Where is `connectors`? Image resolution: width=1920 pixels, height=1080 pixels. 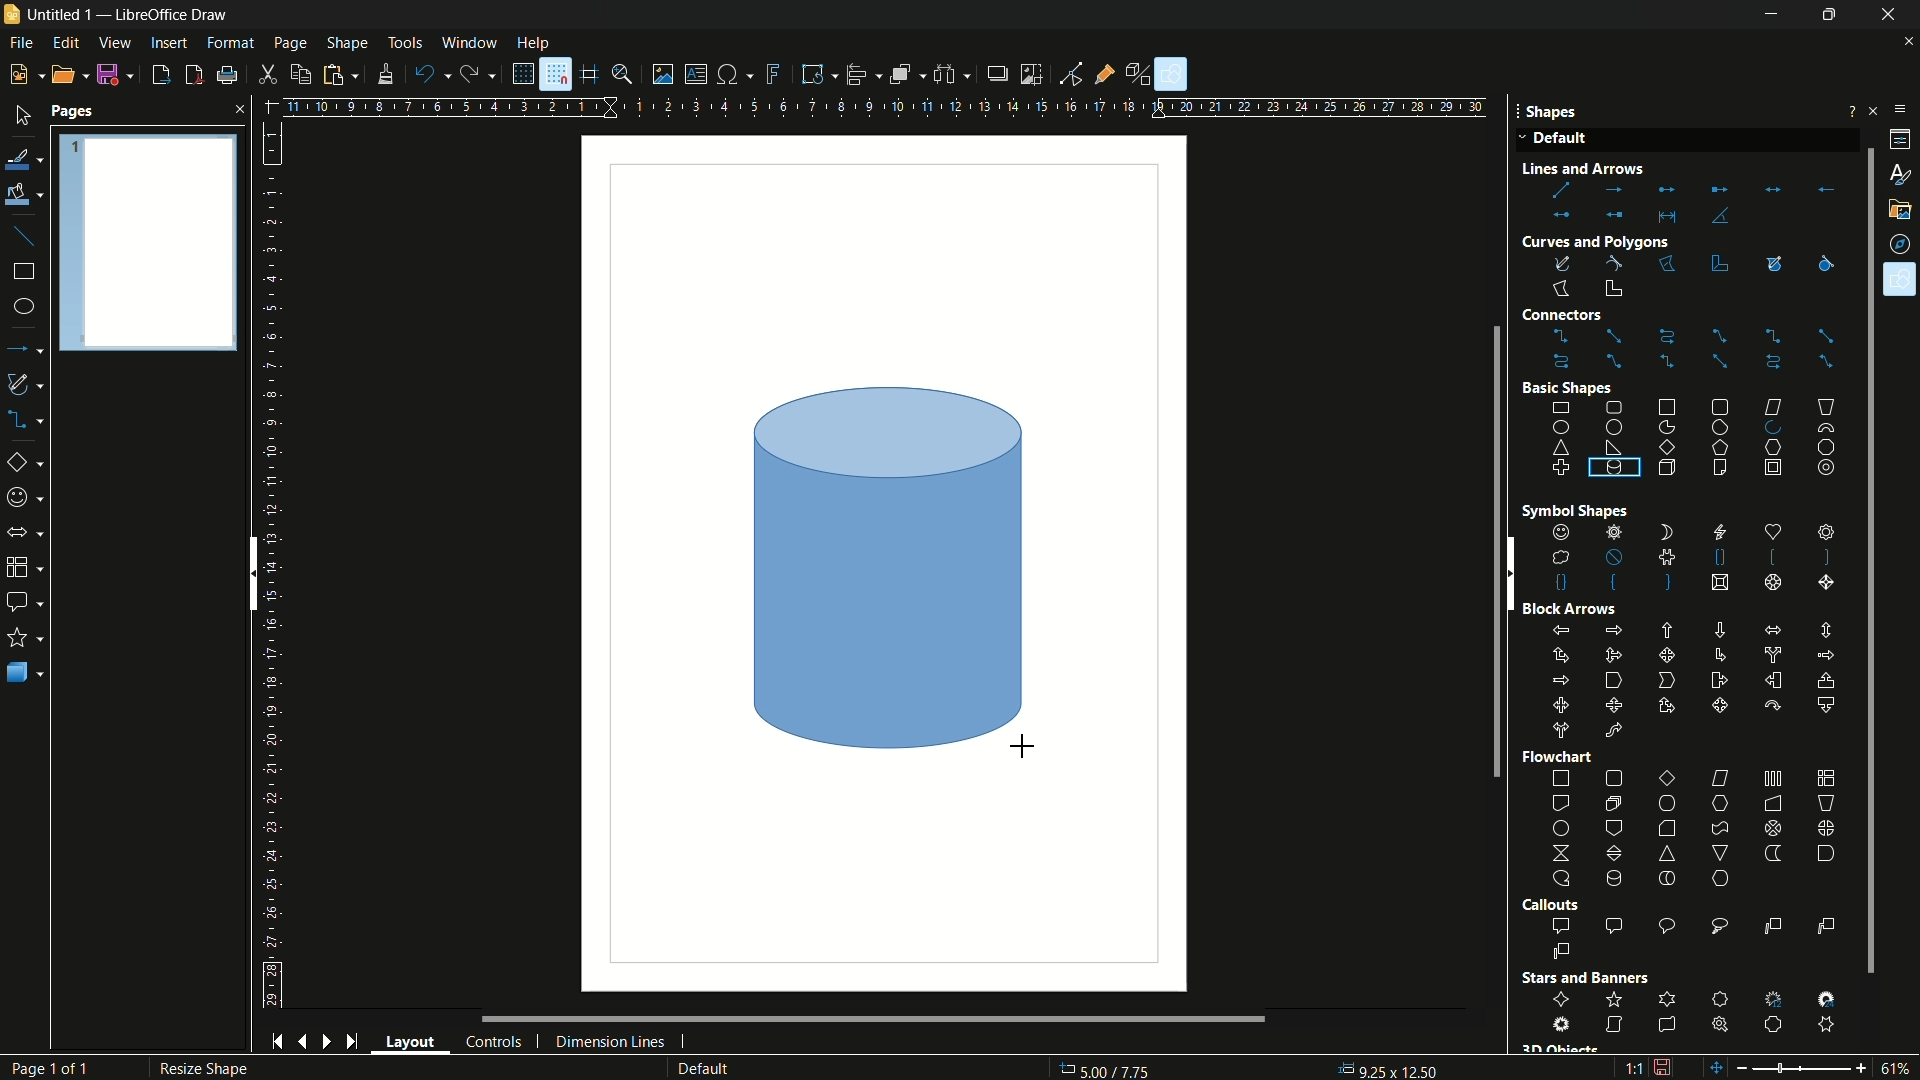
connectors is located at coordinates (1693, 350).